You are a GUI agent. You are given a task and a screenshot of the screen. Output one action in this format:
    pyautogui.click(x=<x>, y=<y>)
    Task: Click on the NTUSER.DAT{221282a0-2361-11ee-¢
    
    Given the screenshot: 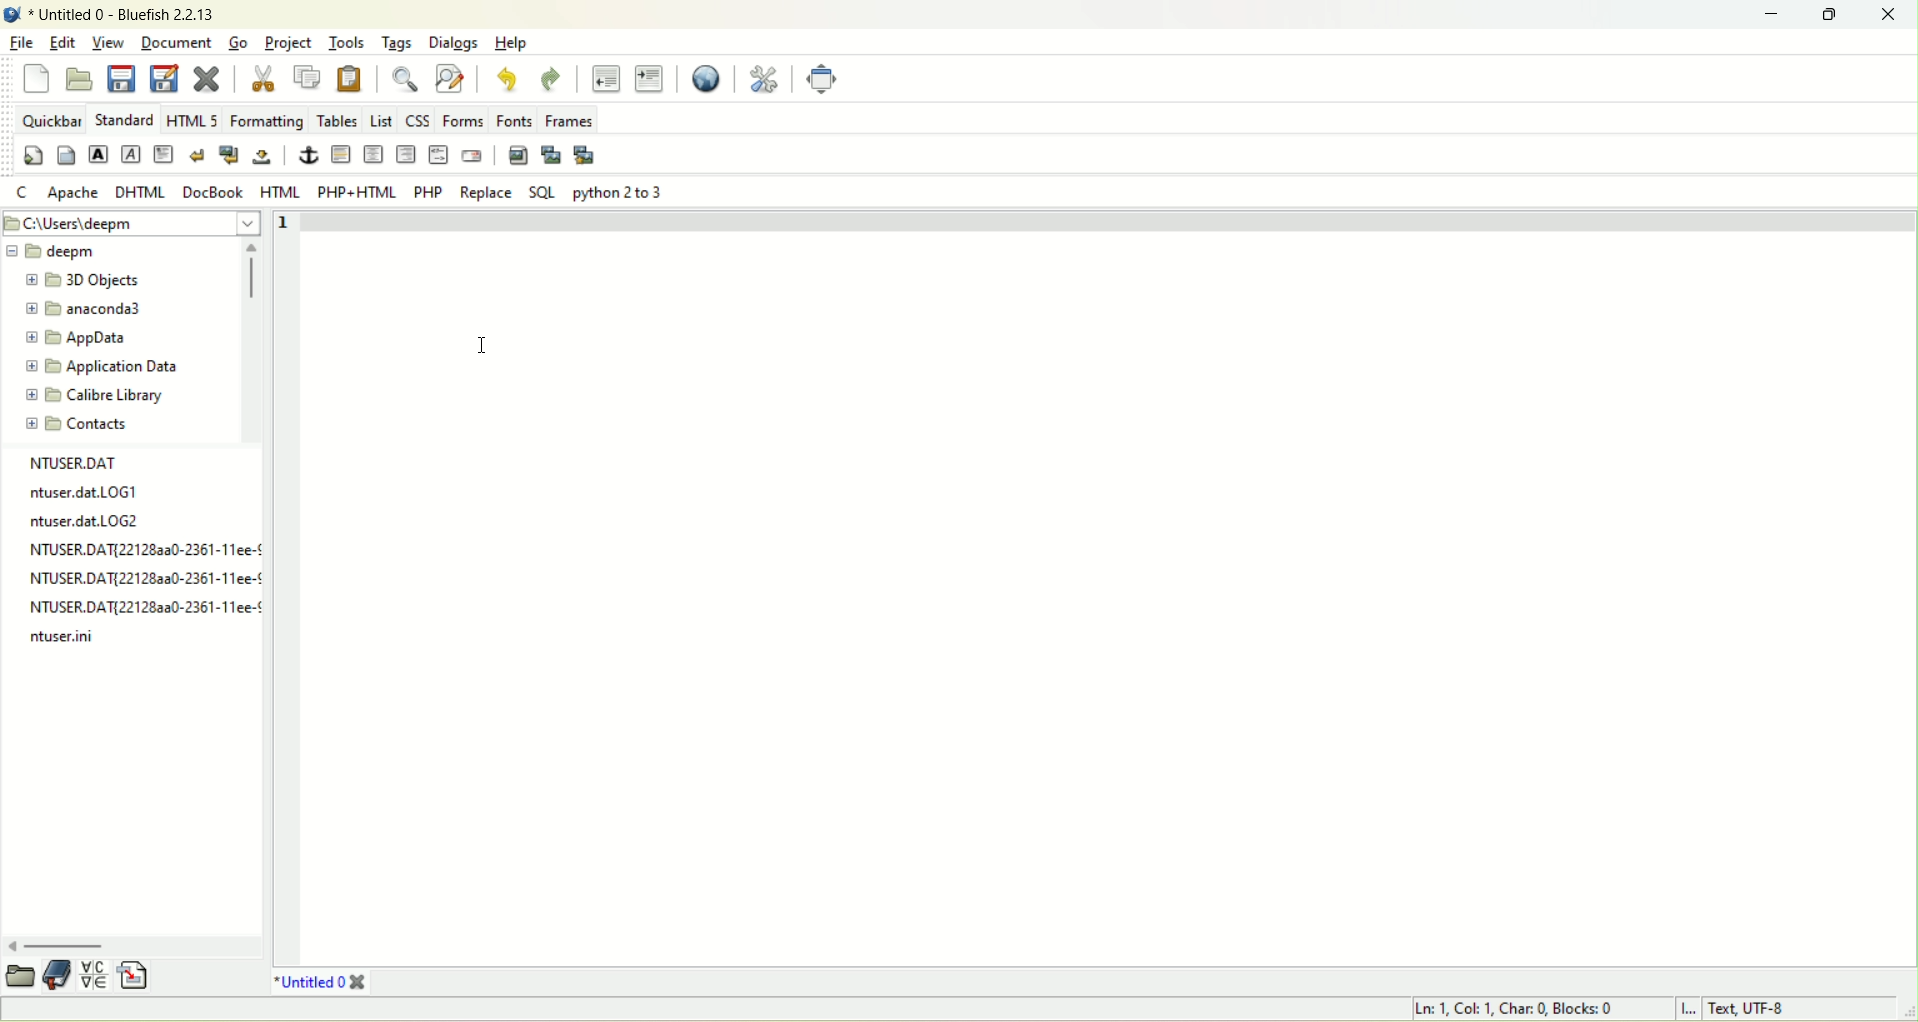 What is the action you would take?
    pyautogui.click(x=139, y=606)
    